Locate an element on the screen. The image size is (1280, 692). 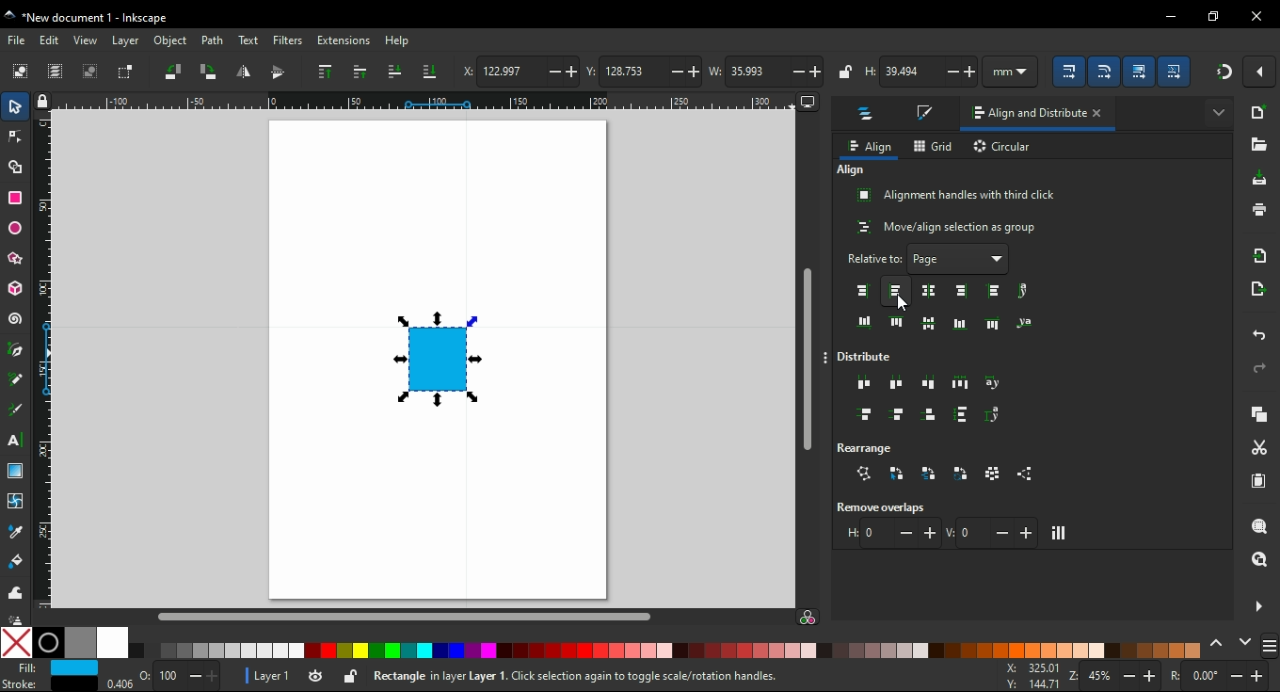
align bottom edges of objects to top edge of  anchor is located at coordinates (861, 319).